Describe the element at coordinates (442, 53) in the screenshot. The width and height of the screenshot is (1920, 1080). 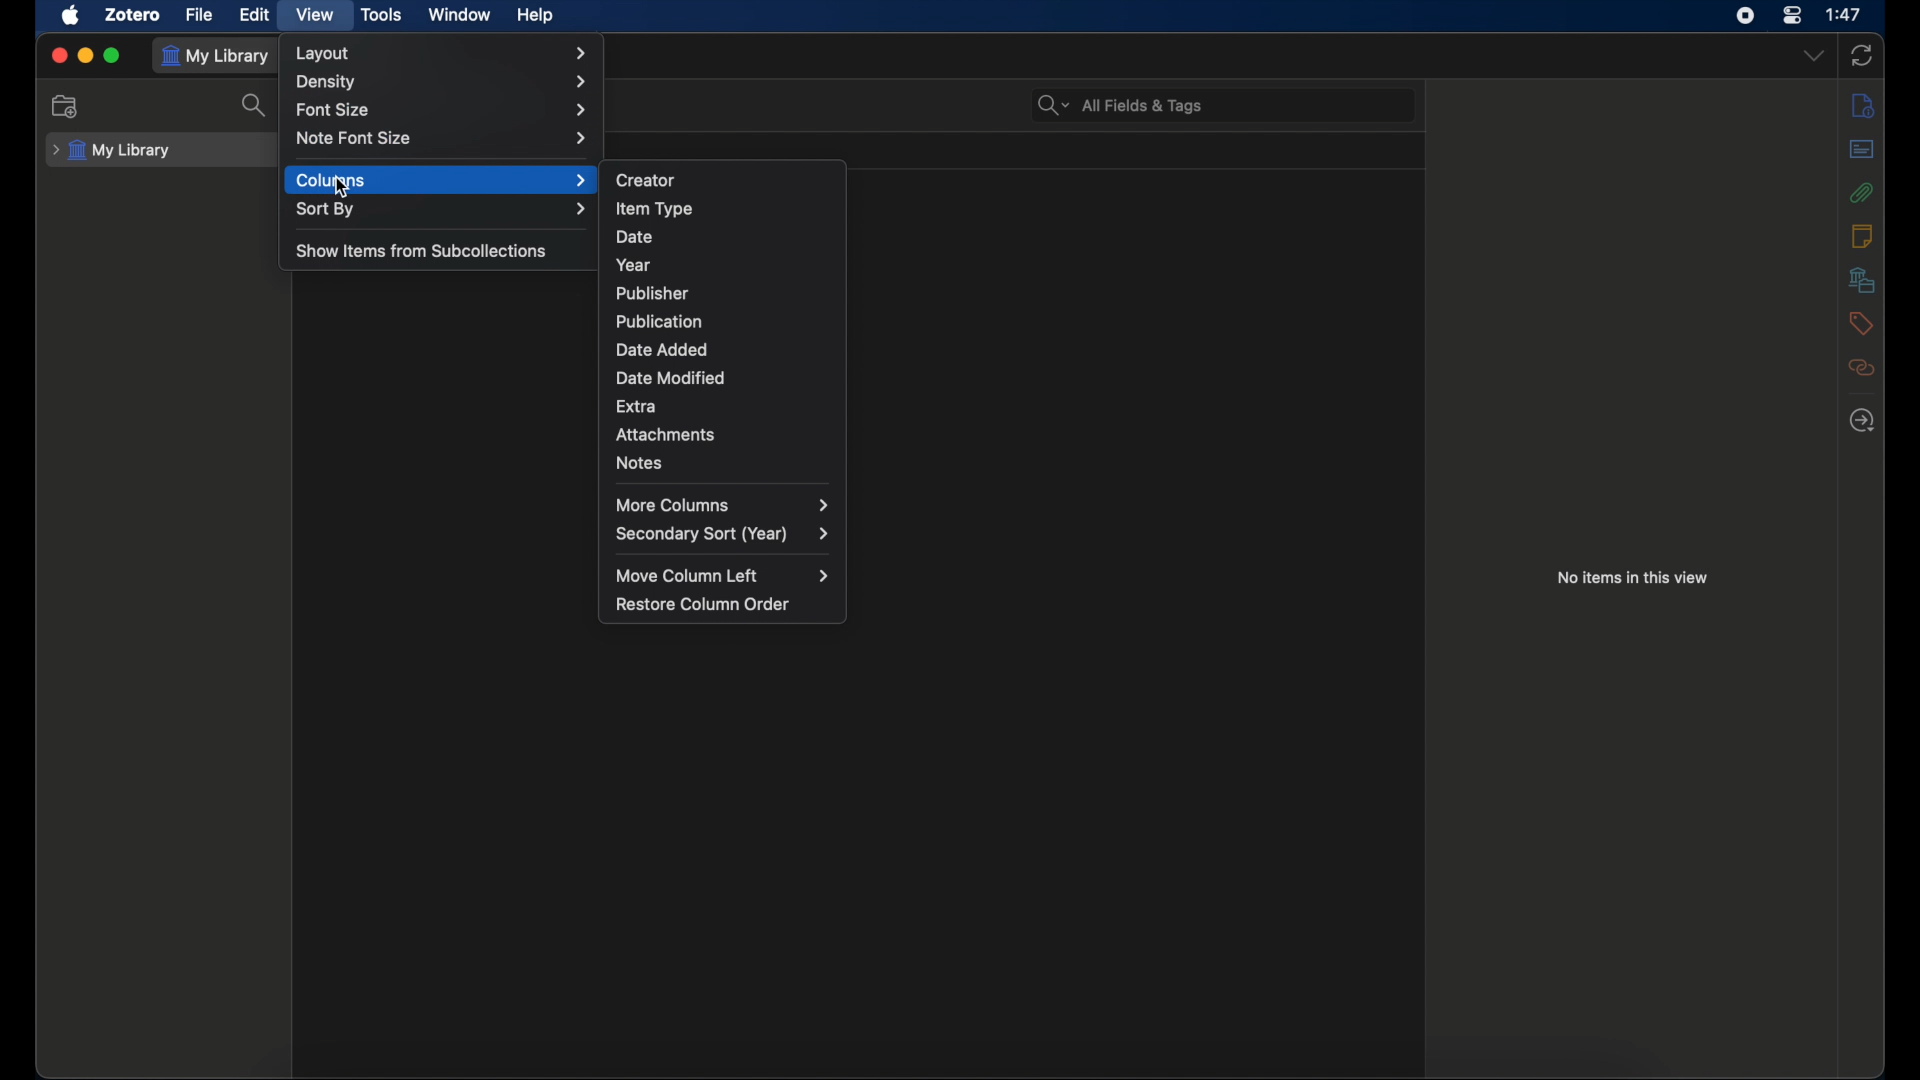
I see `layout ` at that location.